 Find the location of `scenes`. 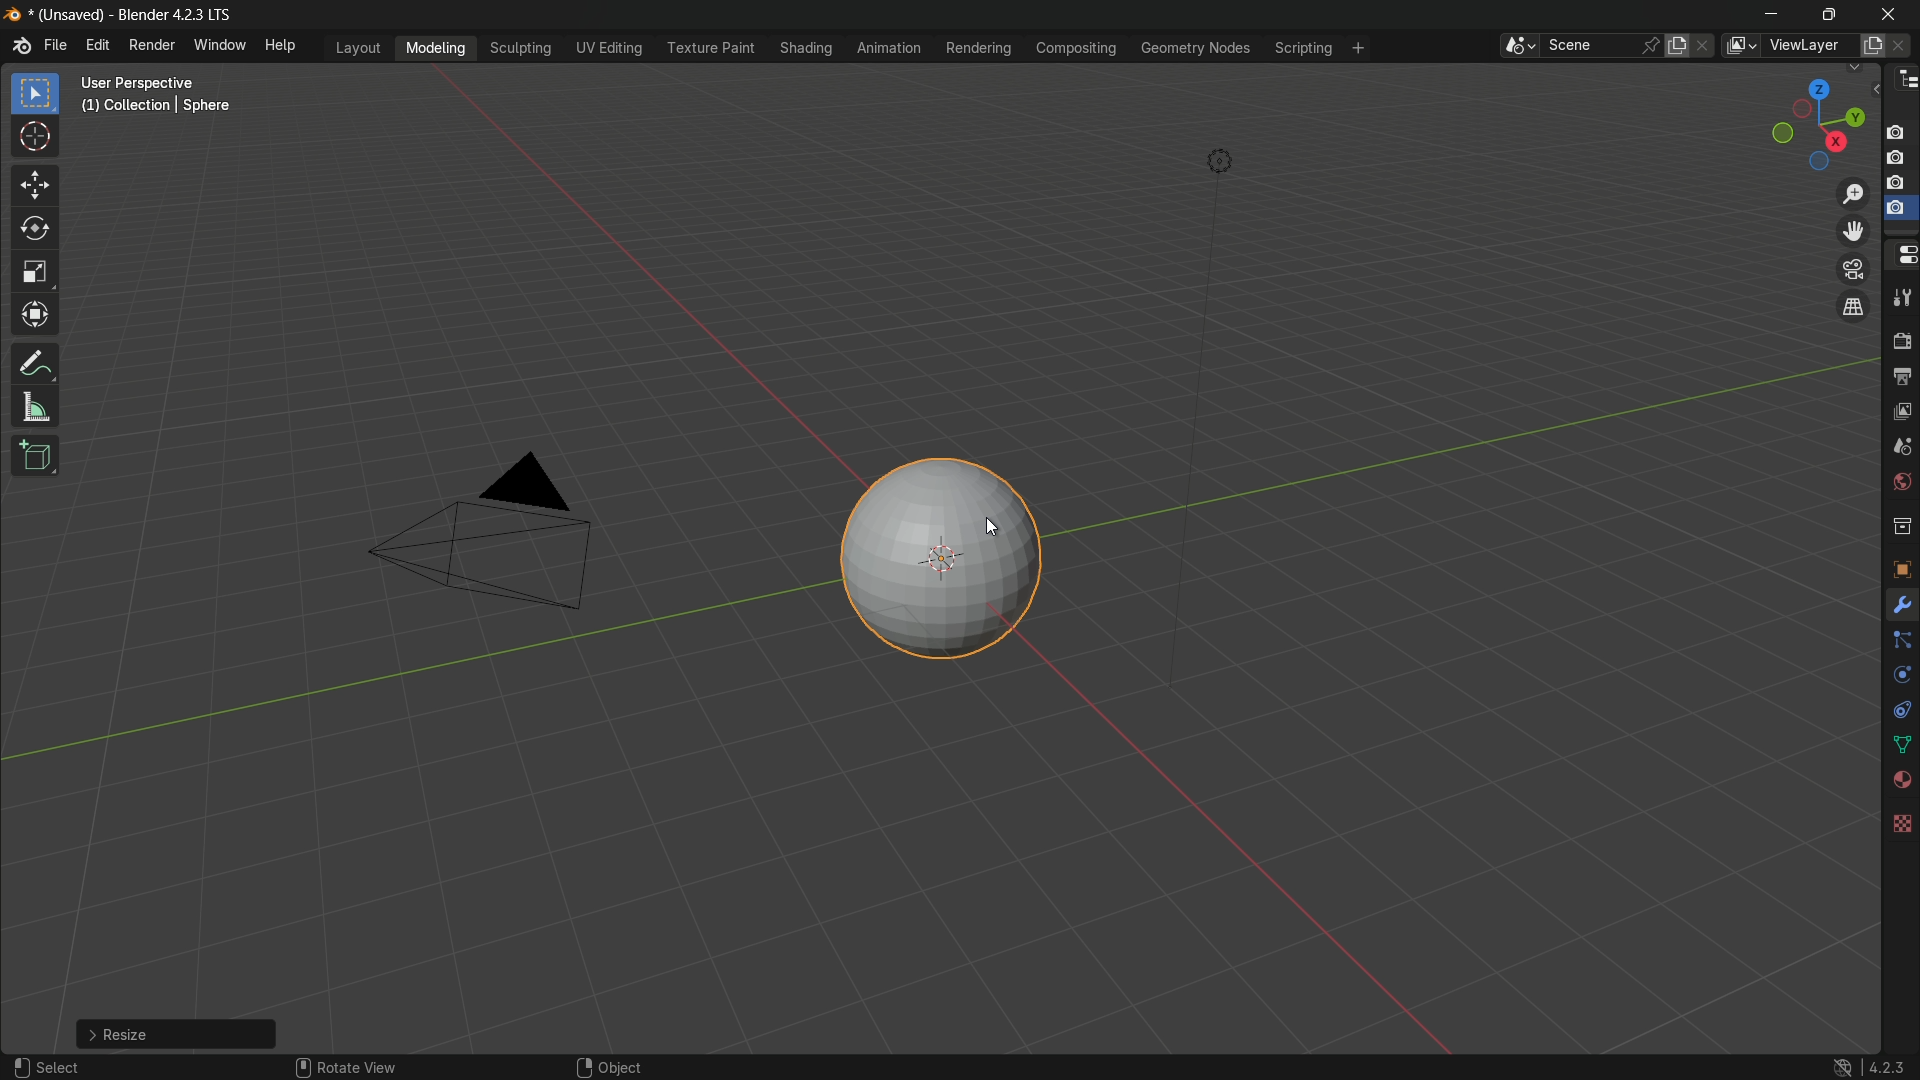

scenes is located at coordinates (1901, 449).